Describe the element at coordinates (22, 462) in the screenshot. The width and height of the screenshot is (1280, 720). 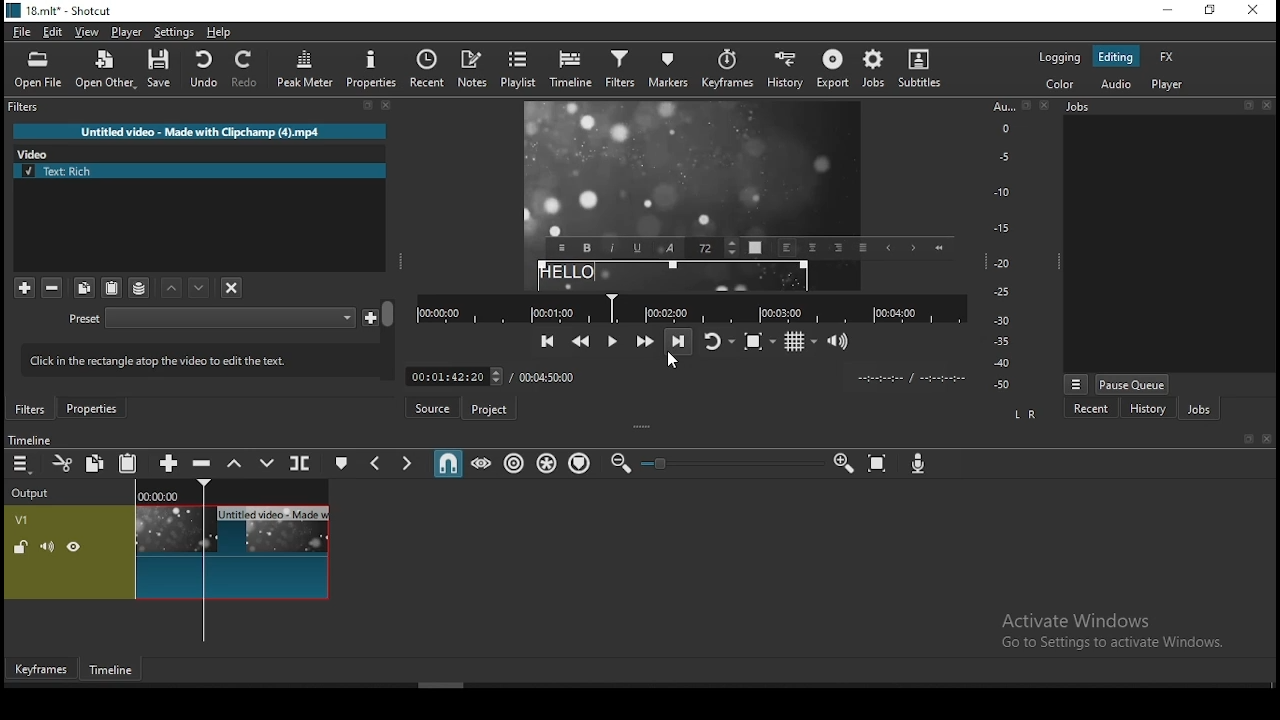
I see `timeline settings` at that location.